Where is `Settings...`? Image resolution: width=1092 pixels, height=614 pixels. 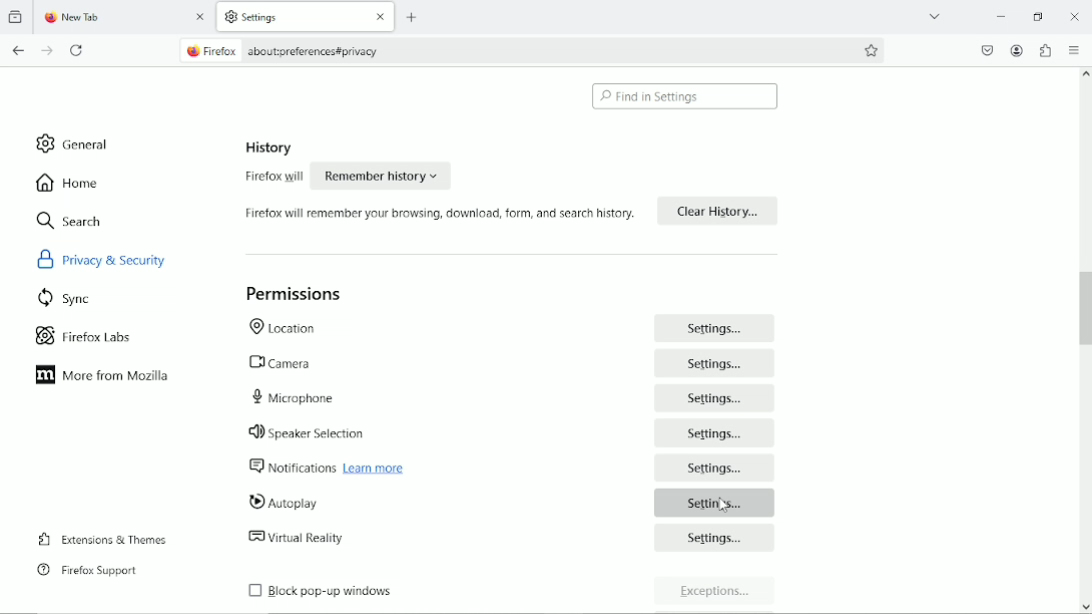
Settings... is located at coordinates (716, 363).